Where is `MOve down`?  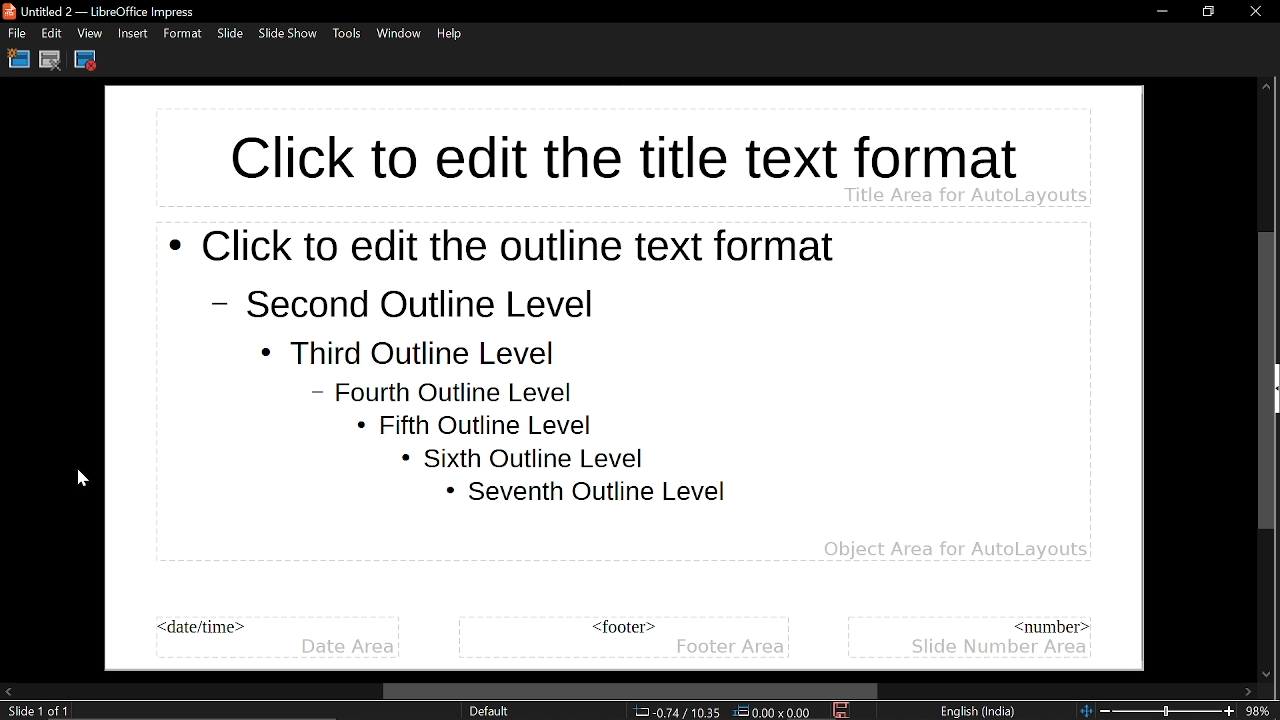
MOve down is located at coordinates (1267, 674).